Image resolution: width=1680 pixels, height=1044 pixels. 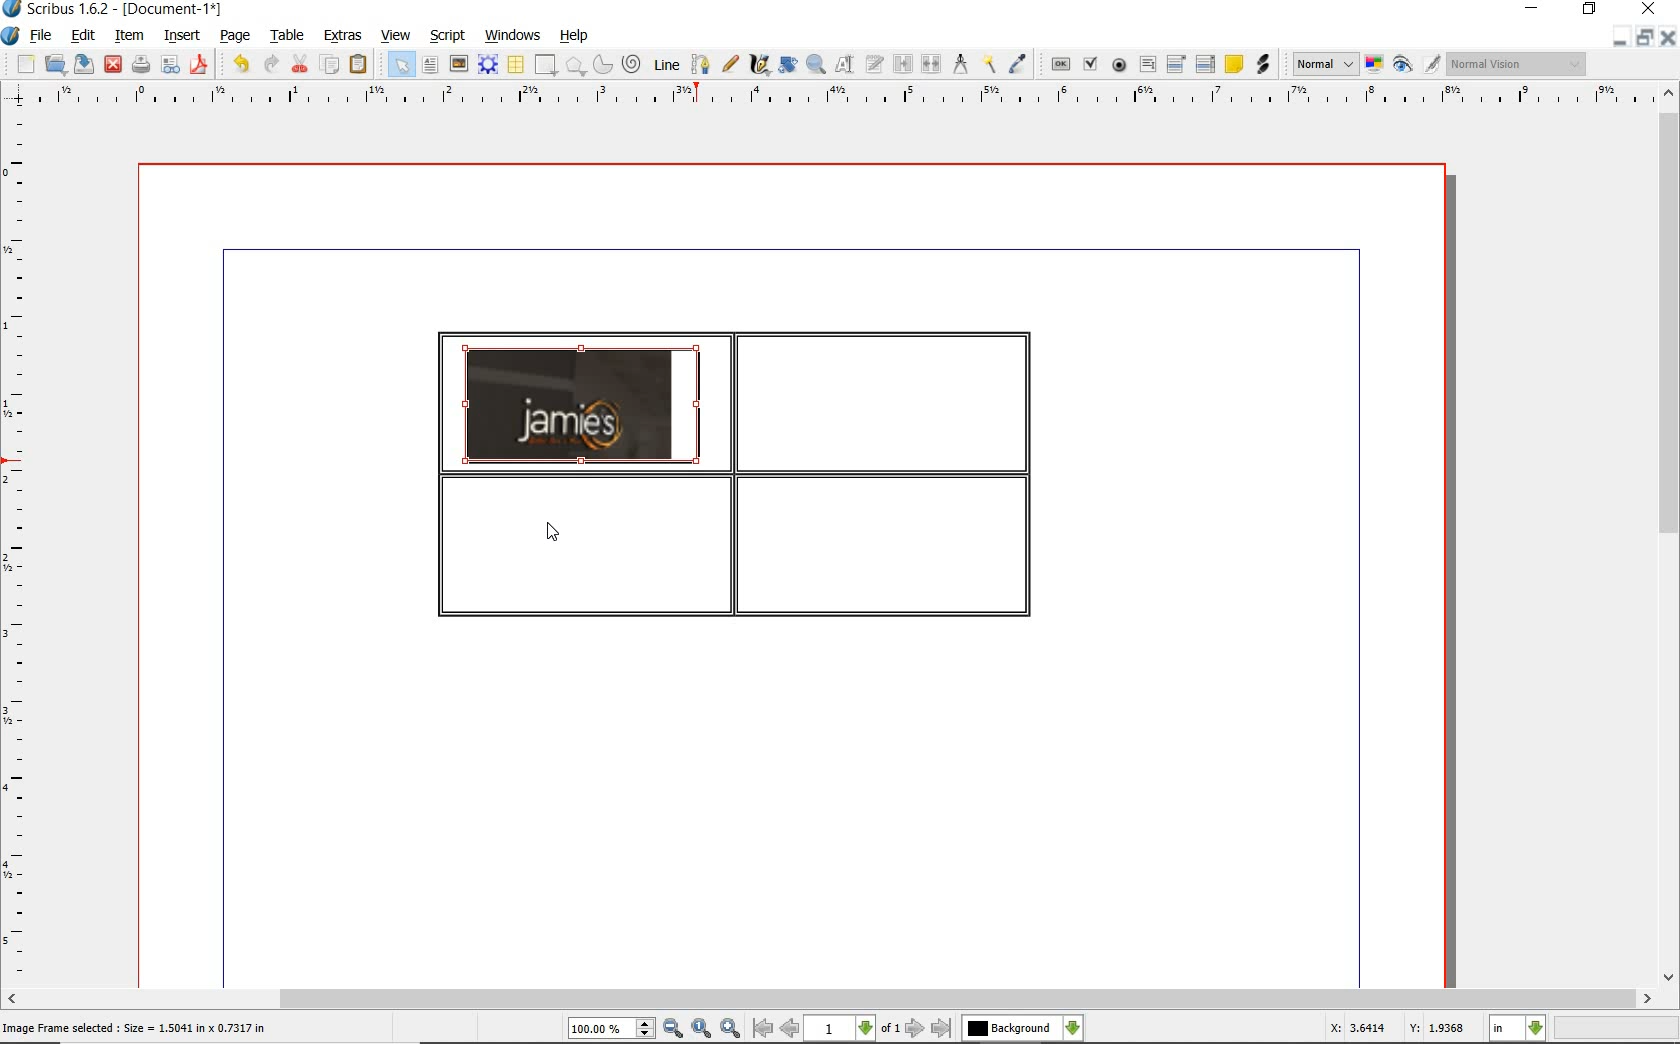 I want to click on close, so click(x=112, y=63).